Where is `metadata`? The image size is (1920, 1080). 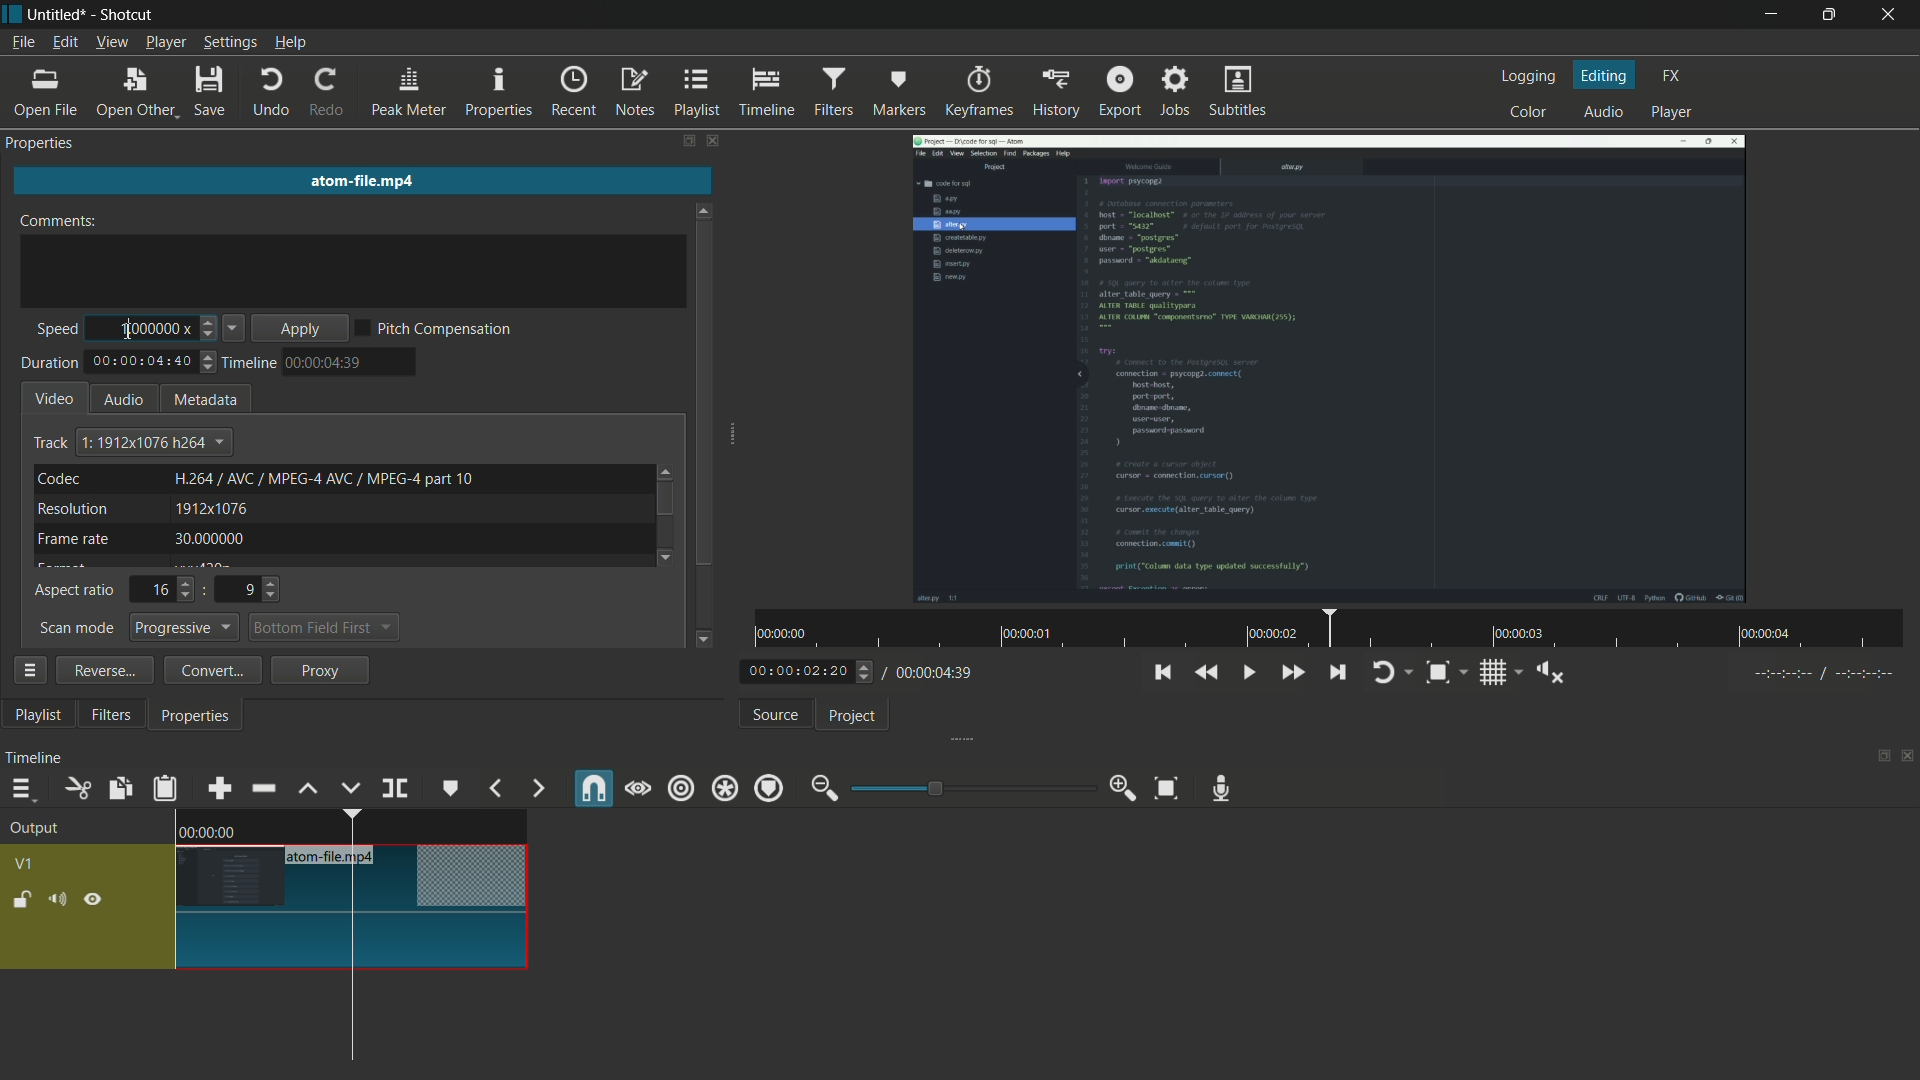
metadata is located at coordinates (202, 399).